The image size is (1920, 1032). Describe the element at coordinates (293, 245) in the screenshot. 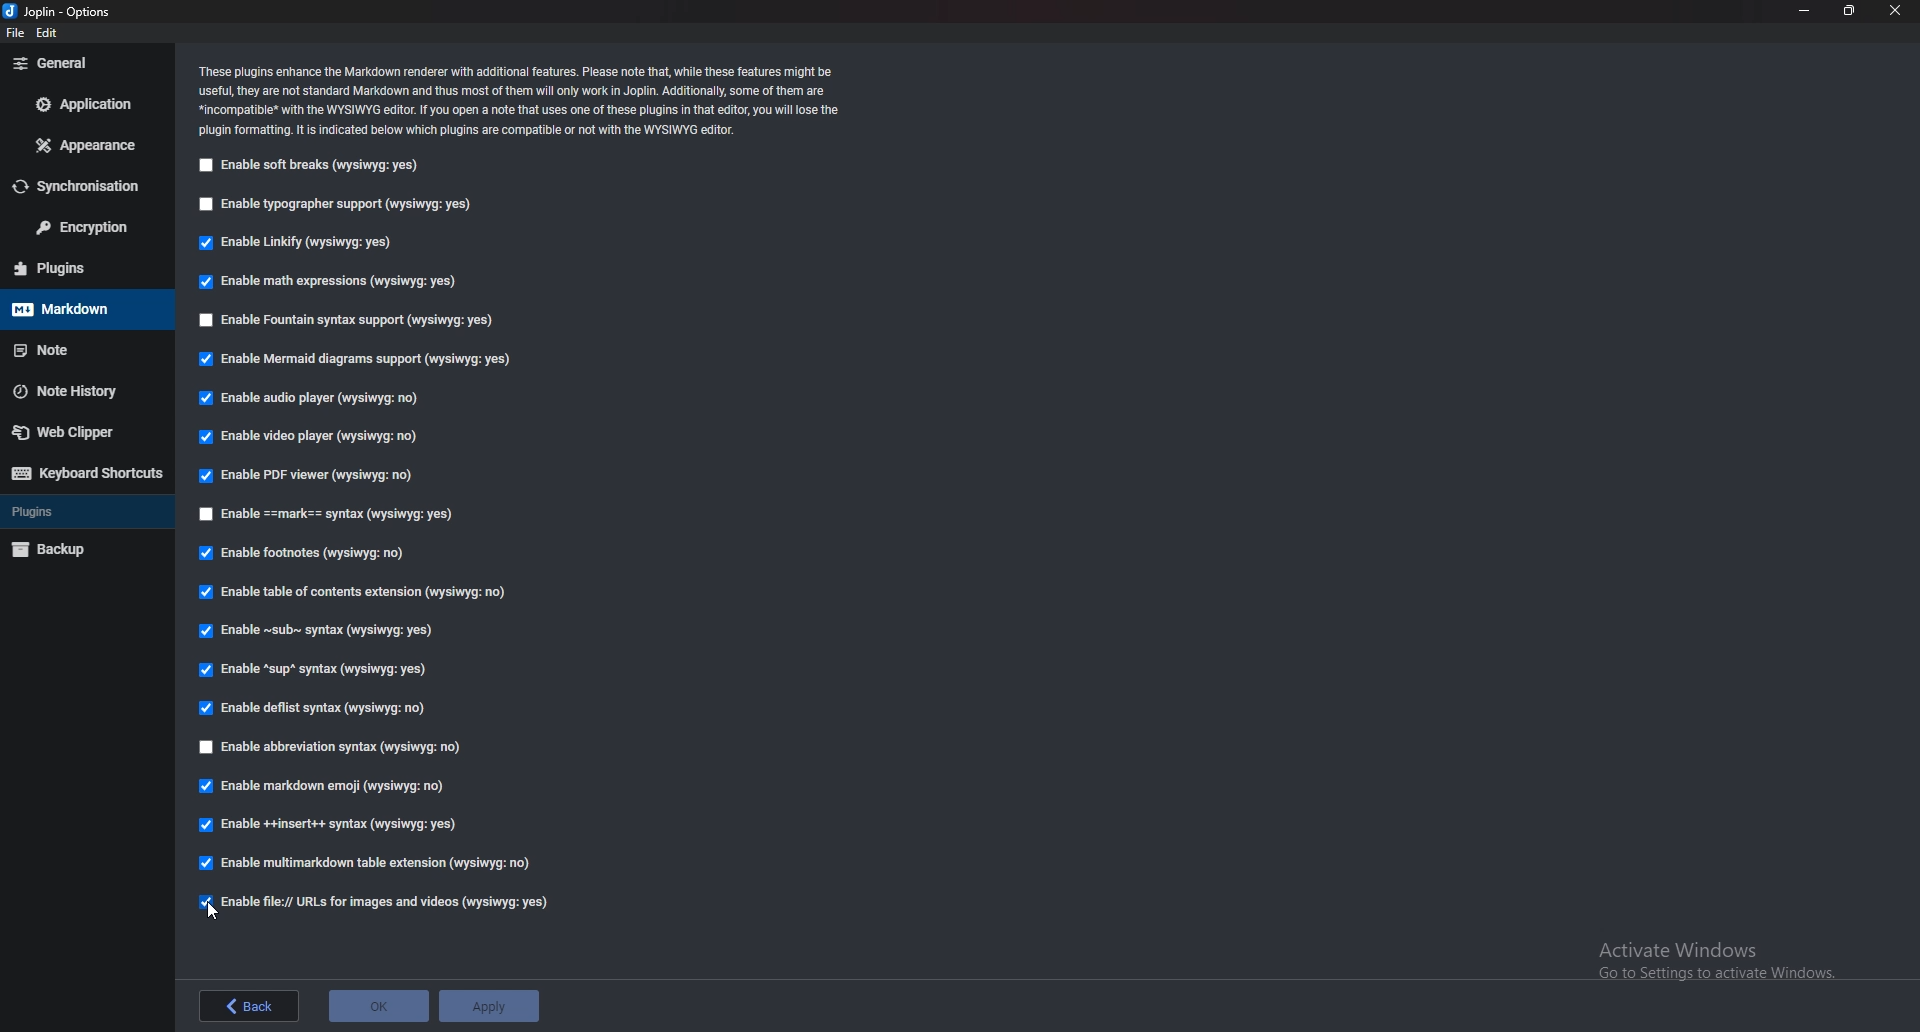

I see `Enable linkify (wysiwyg:yes)` at that location.